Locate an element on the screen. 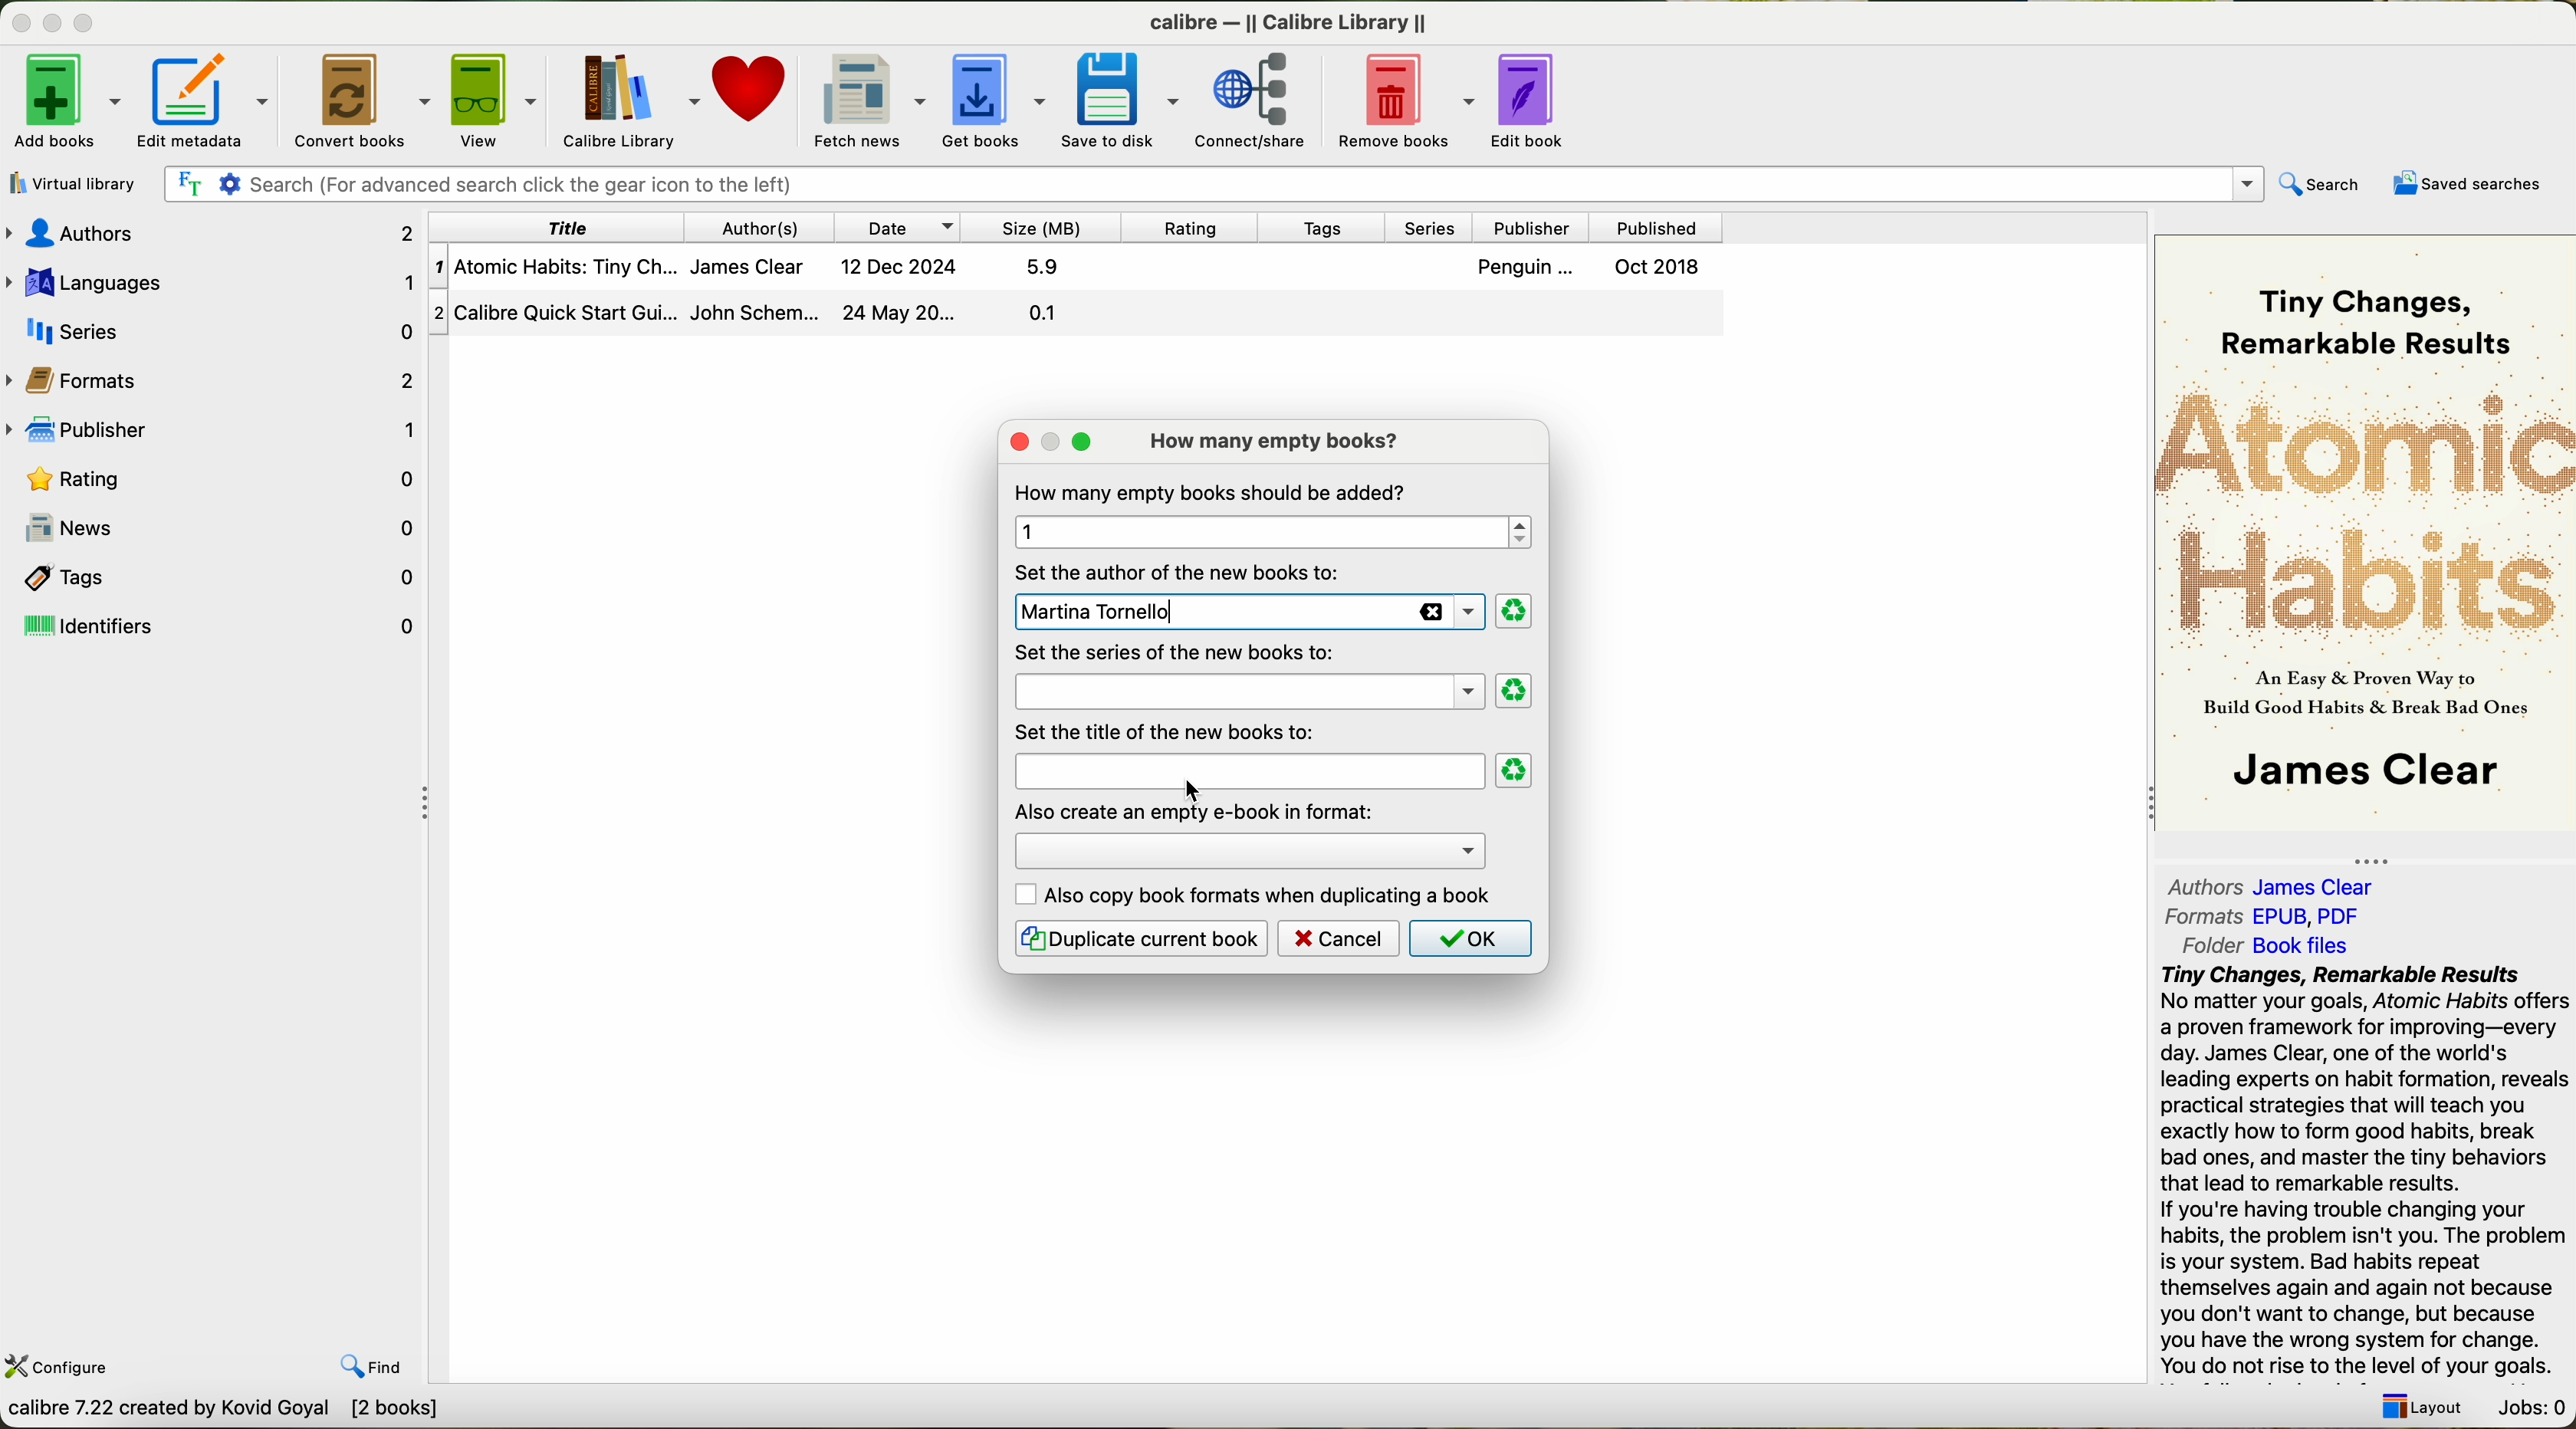 Image resolution: width=2576 pixels, height=1429 pixels. Calibre Calibre library is located at coordinates (1296, 18).